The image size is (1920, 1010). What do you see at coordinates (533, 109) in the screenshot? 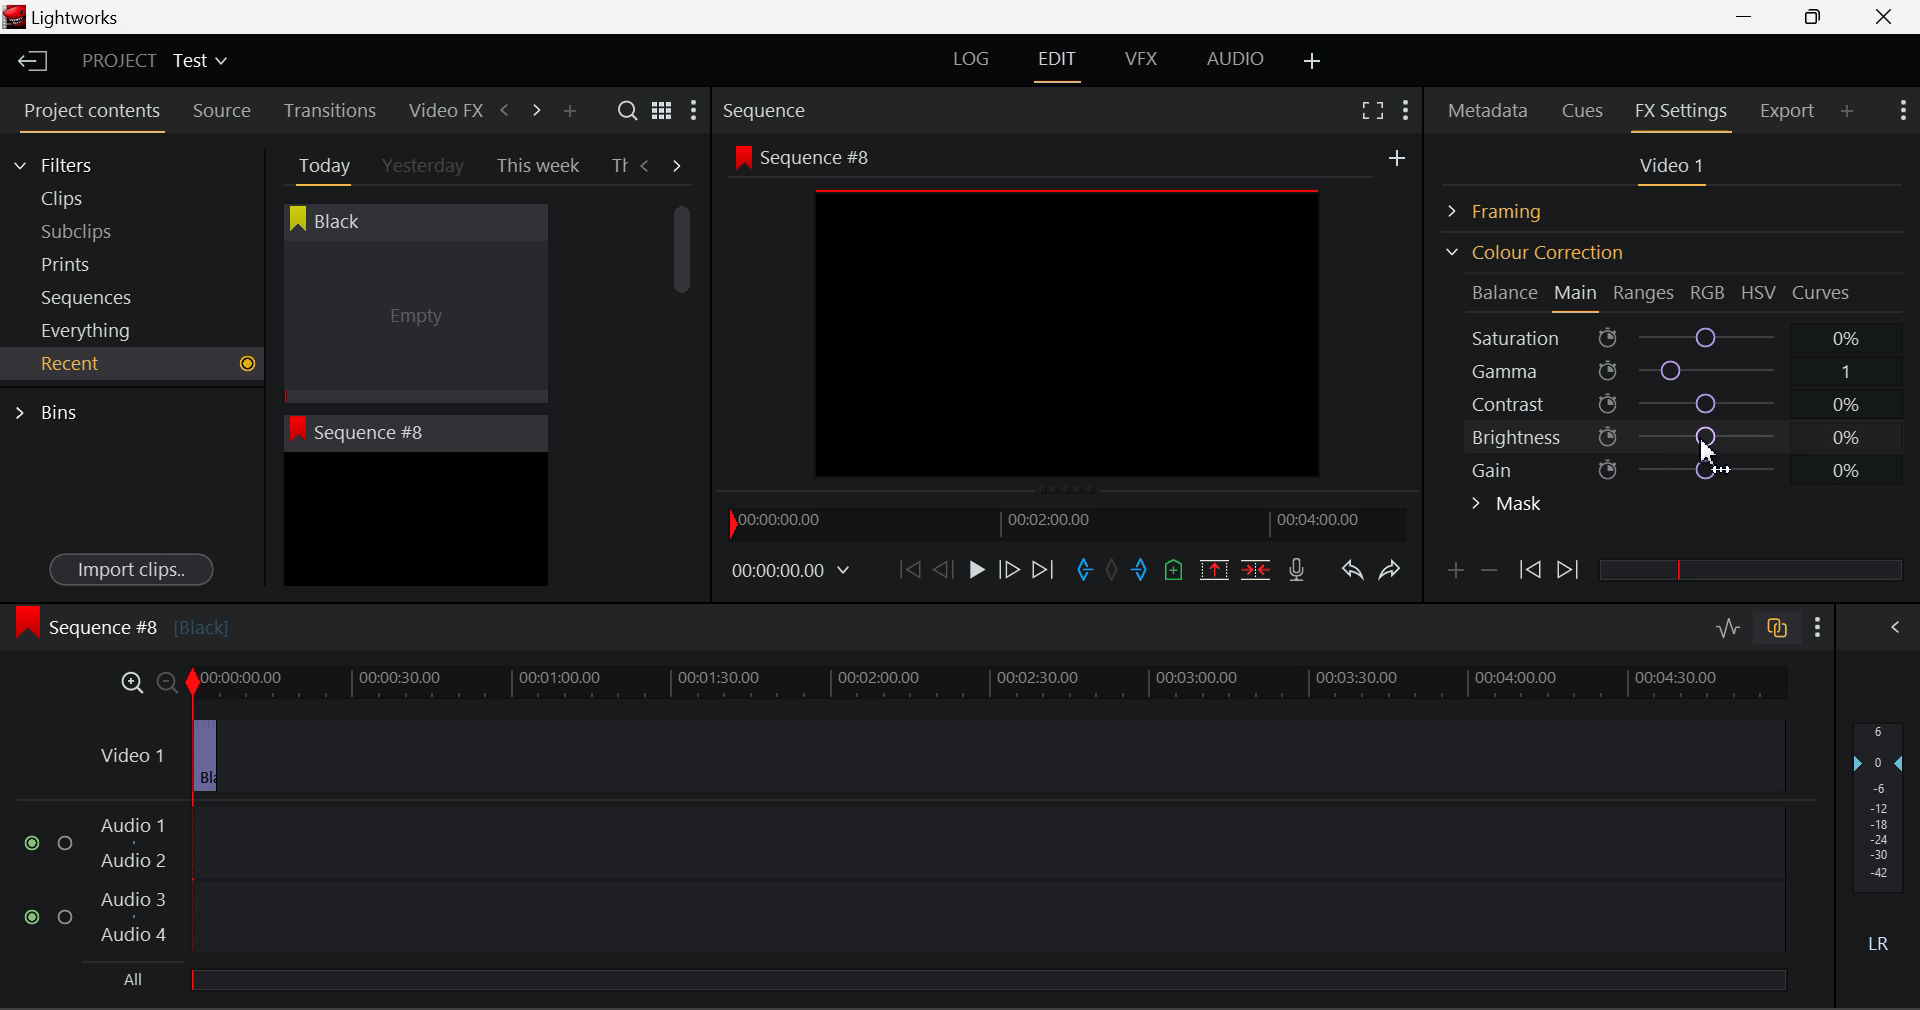
I see `Next Panel` at bounding box center [533, 109].